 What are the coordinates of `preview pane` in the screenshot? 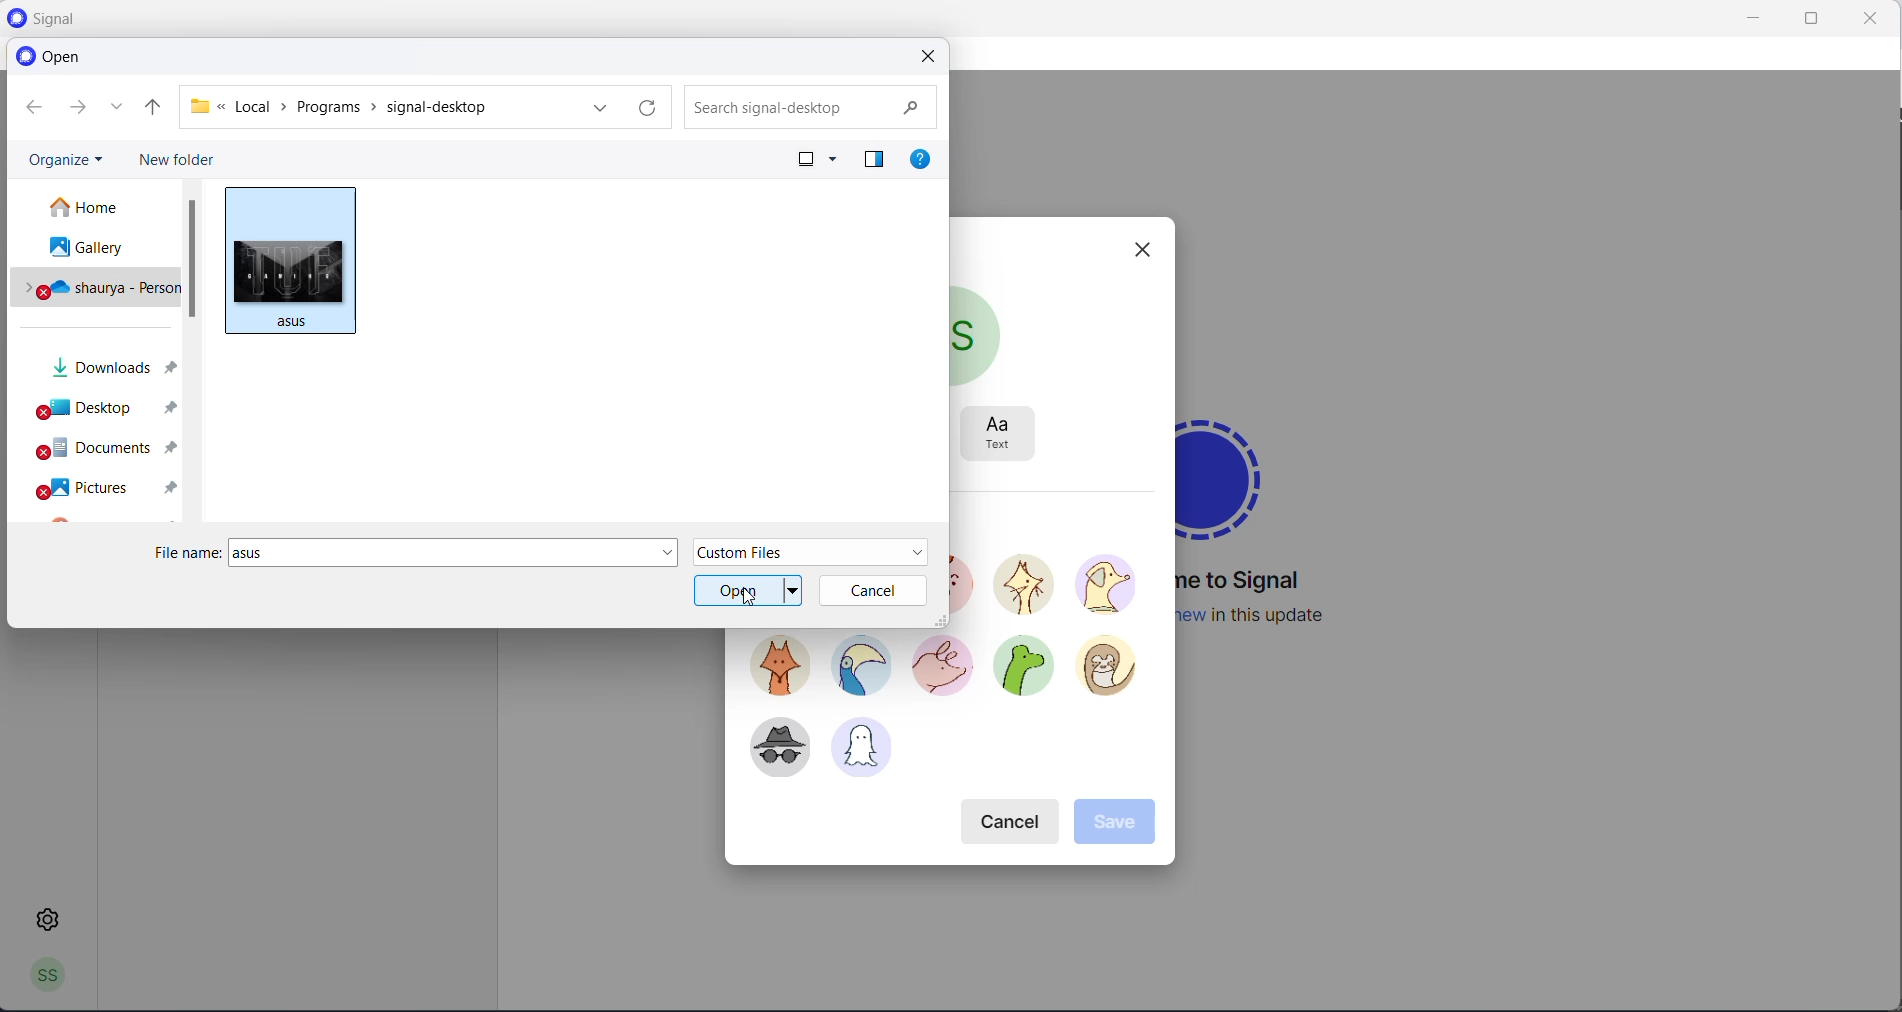 It's located at (876, 158).